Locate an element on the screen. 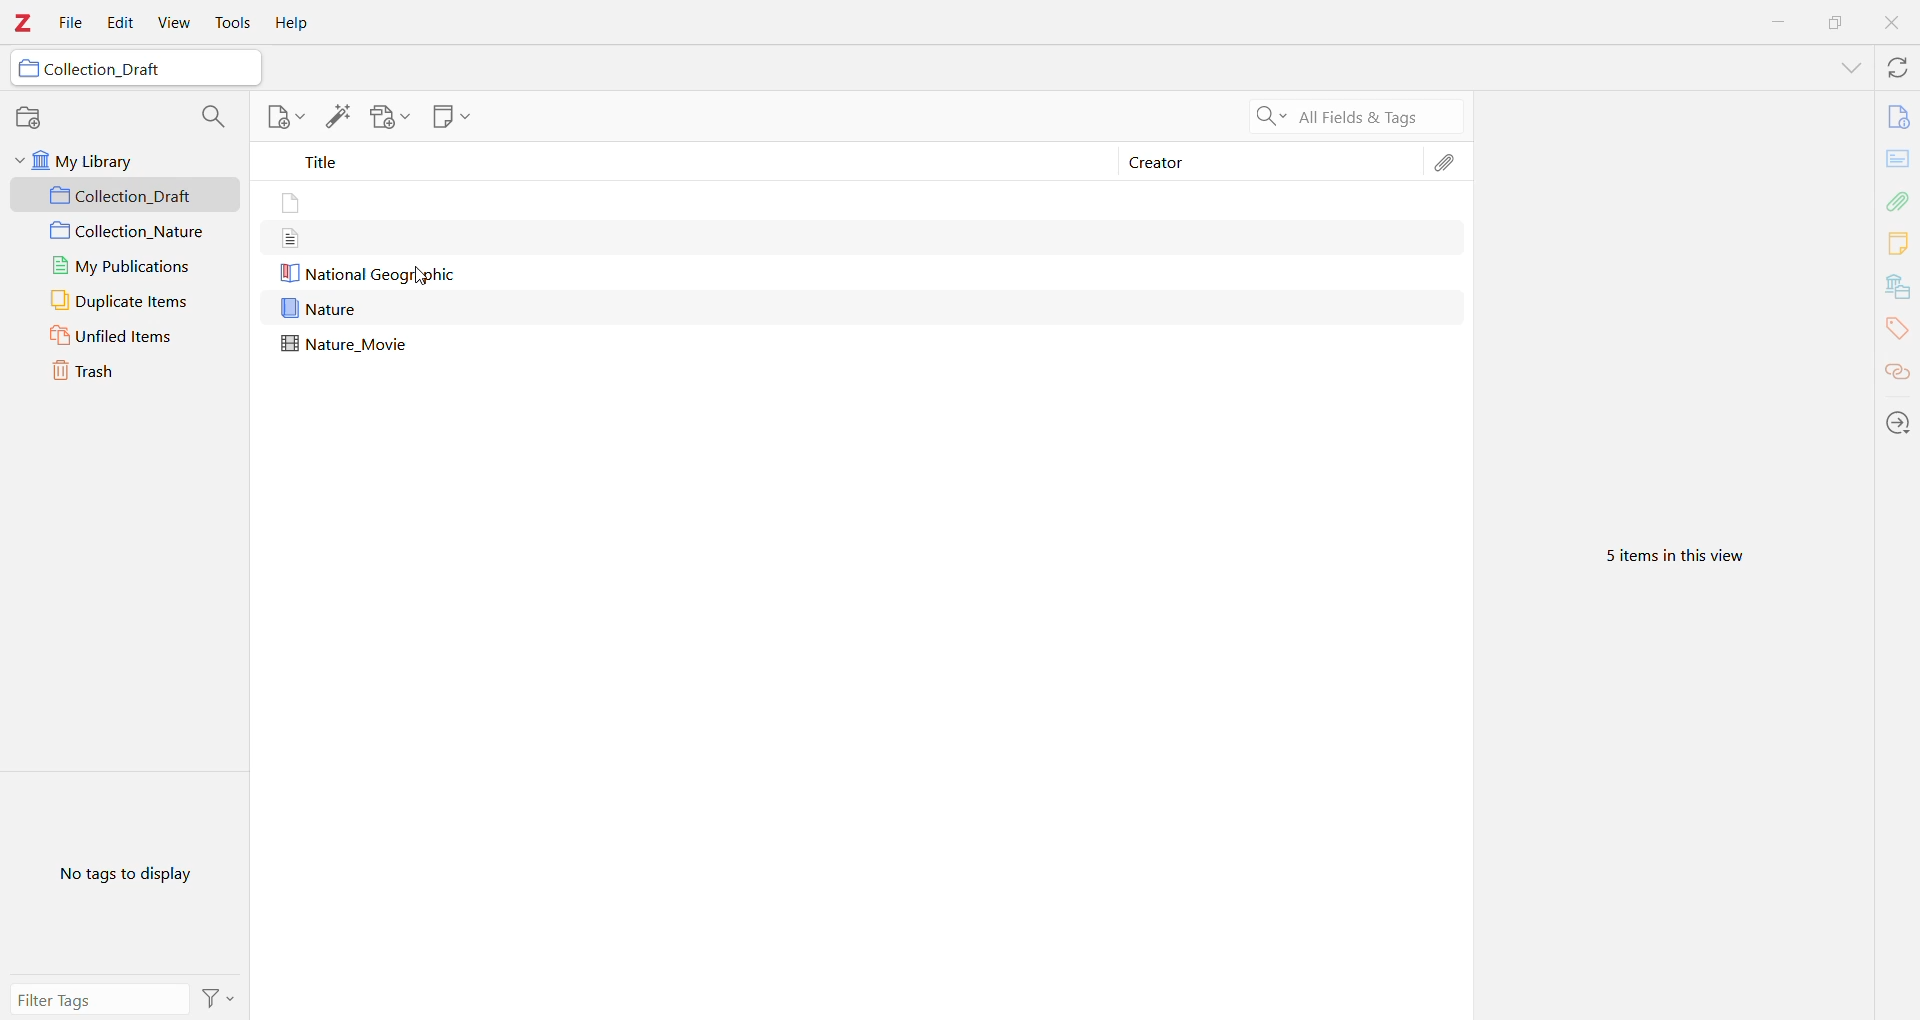 Image resolution: width=1920 pixels, height=1020 pixels. Minimize is located at coordinates (1780, 21).